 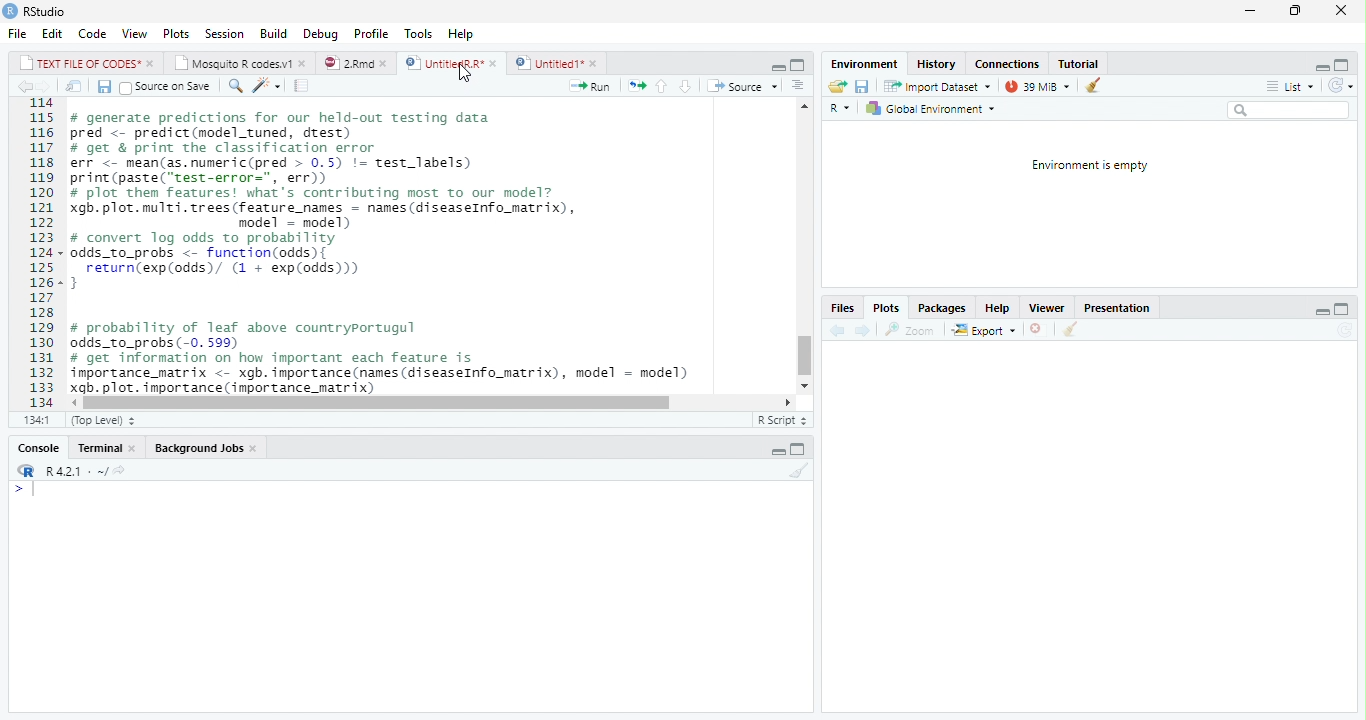 I want to click on Tools, so click(x=418, y=33).